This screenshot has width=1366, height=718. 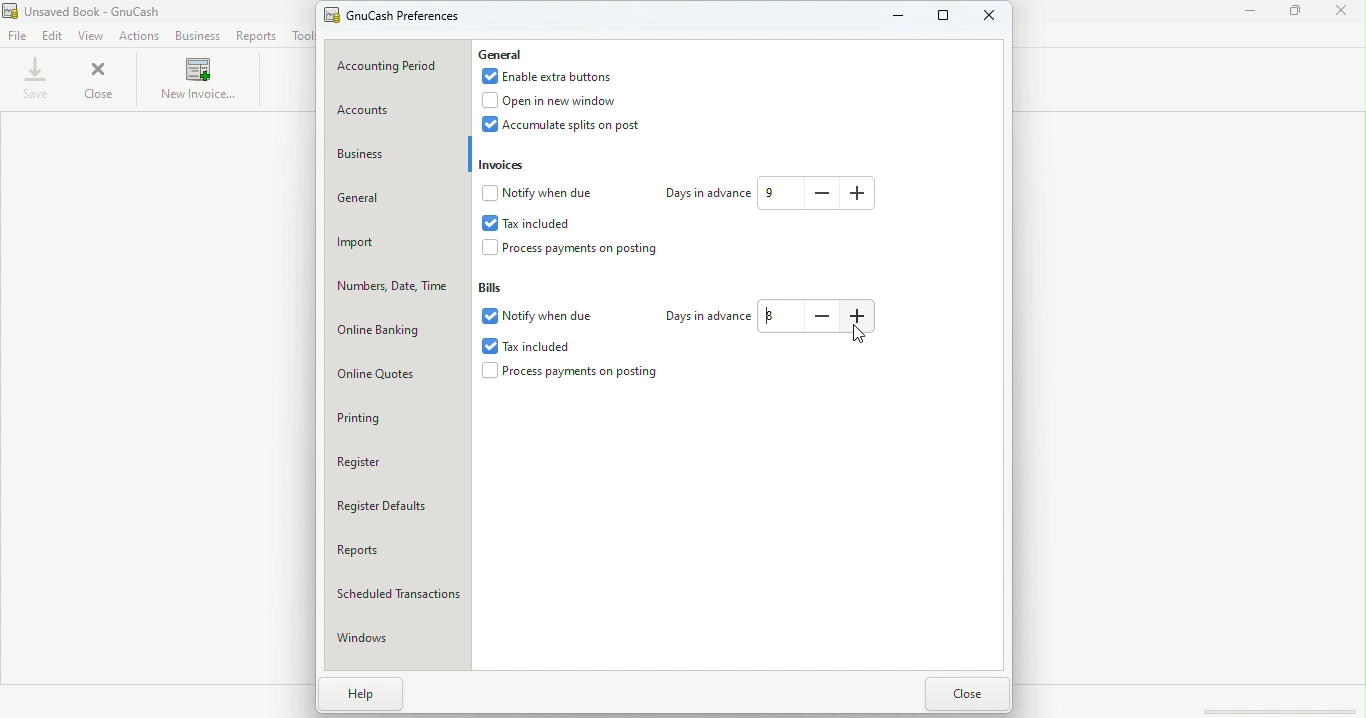 What do you see at coordinates (541, 194) in the screenshot?
I see `Notify when due` at bounding box center [541, 194].